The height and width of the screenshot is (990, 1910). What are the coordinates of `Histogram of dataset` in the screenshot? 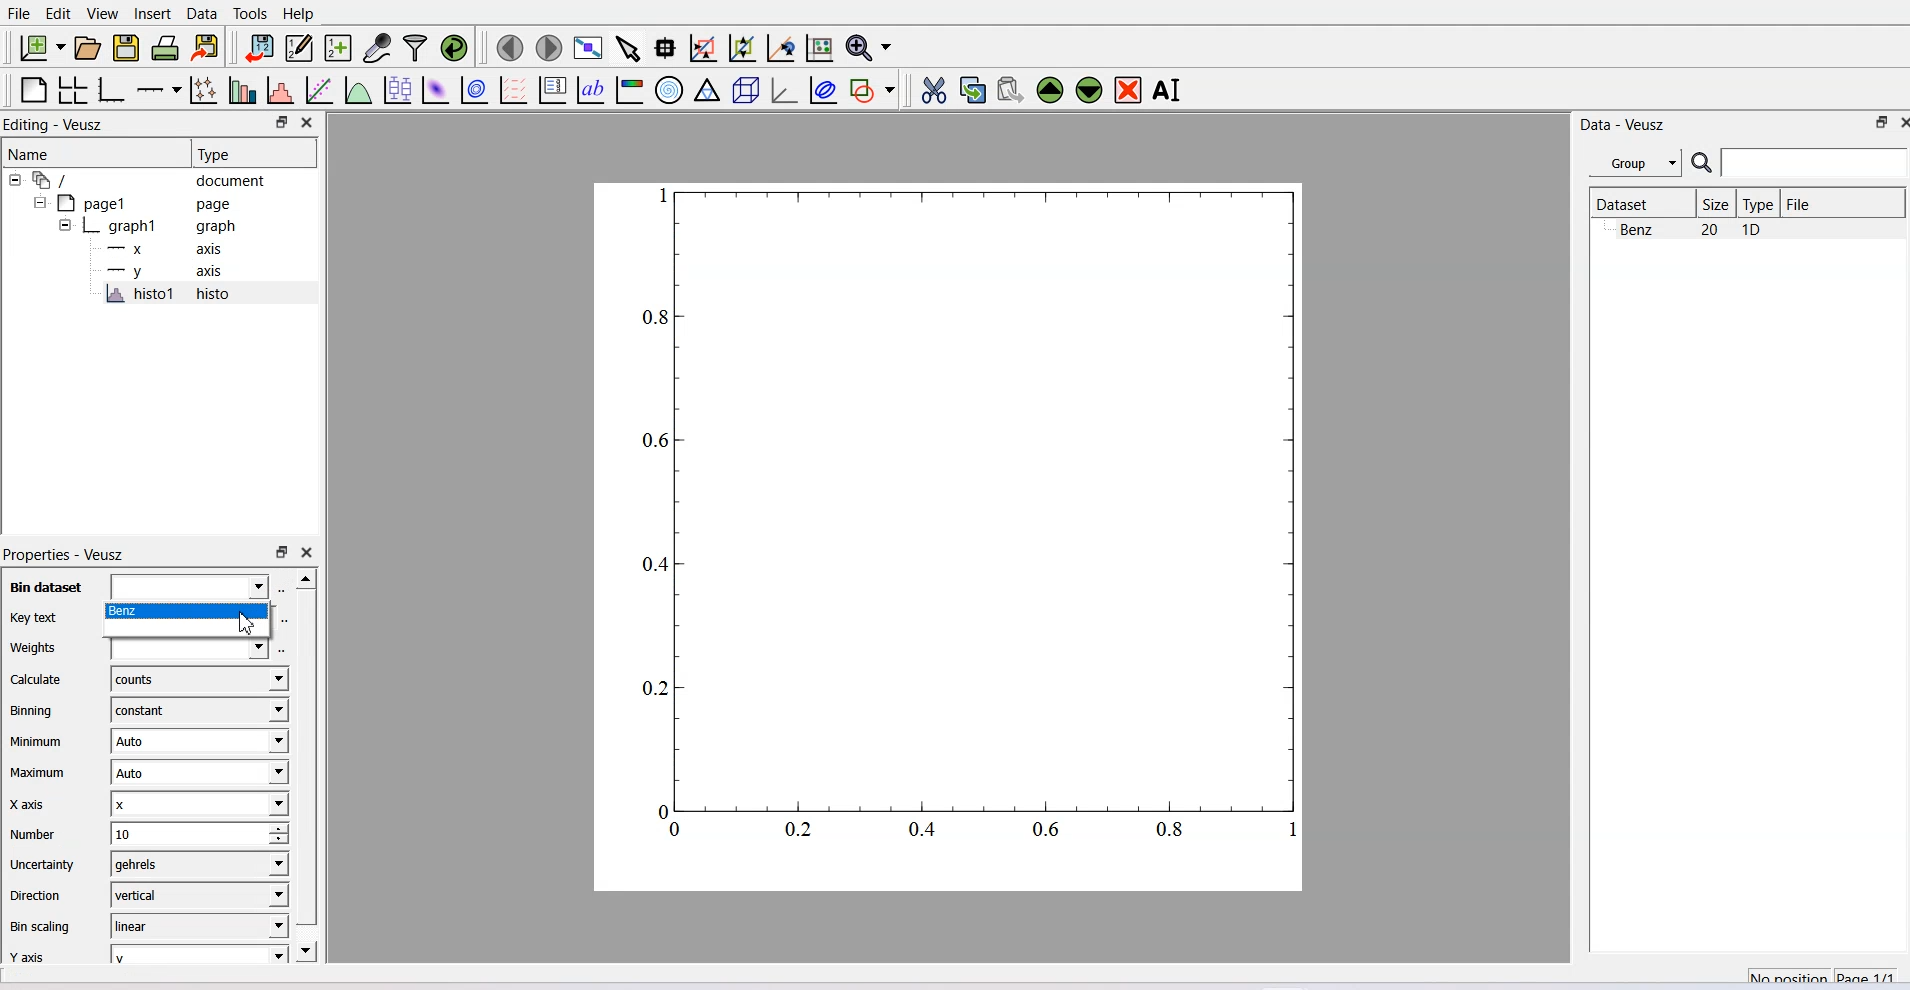 It's located at (279, 89).